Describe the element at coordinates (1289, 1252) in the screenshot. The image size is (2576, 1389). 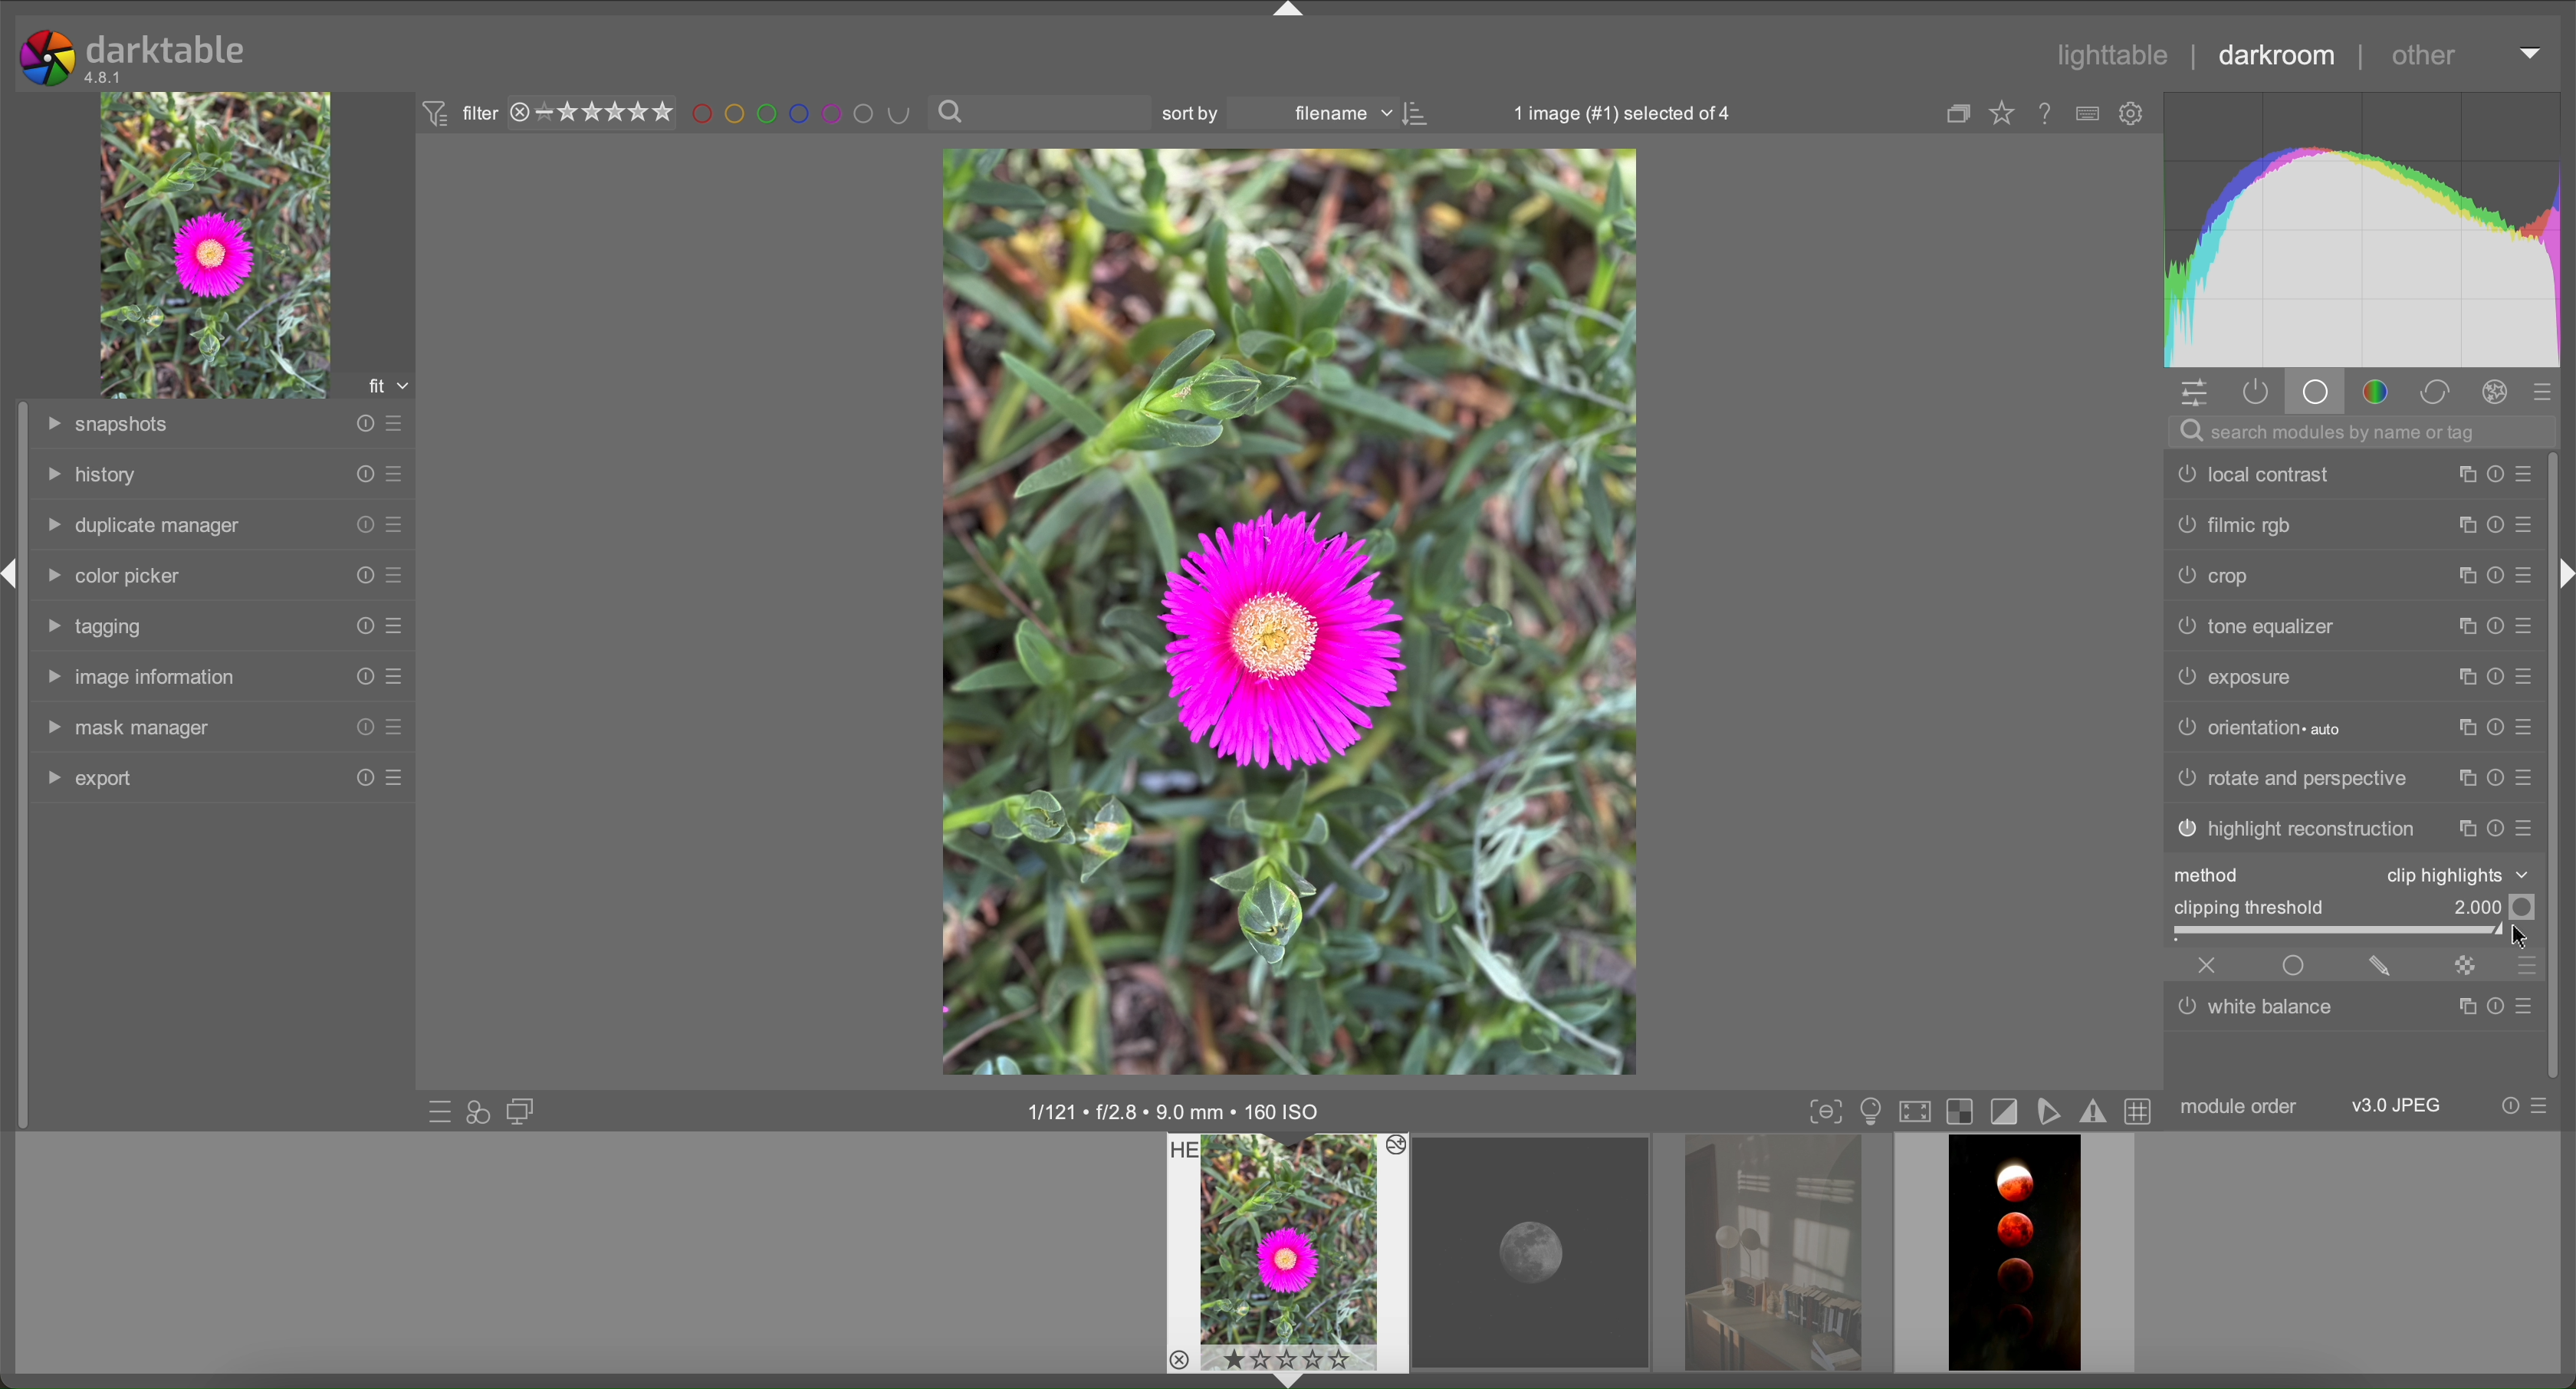
I see `preview` at that location.